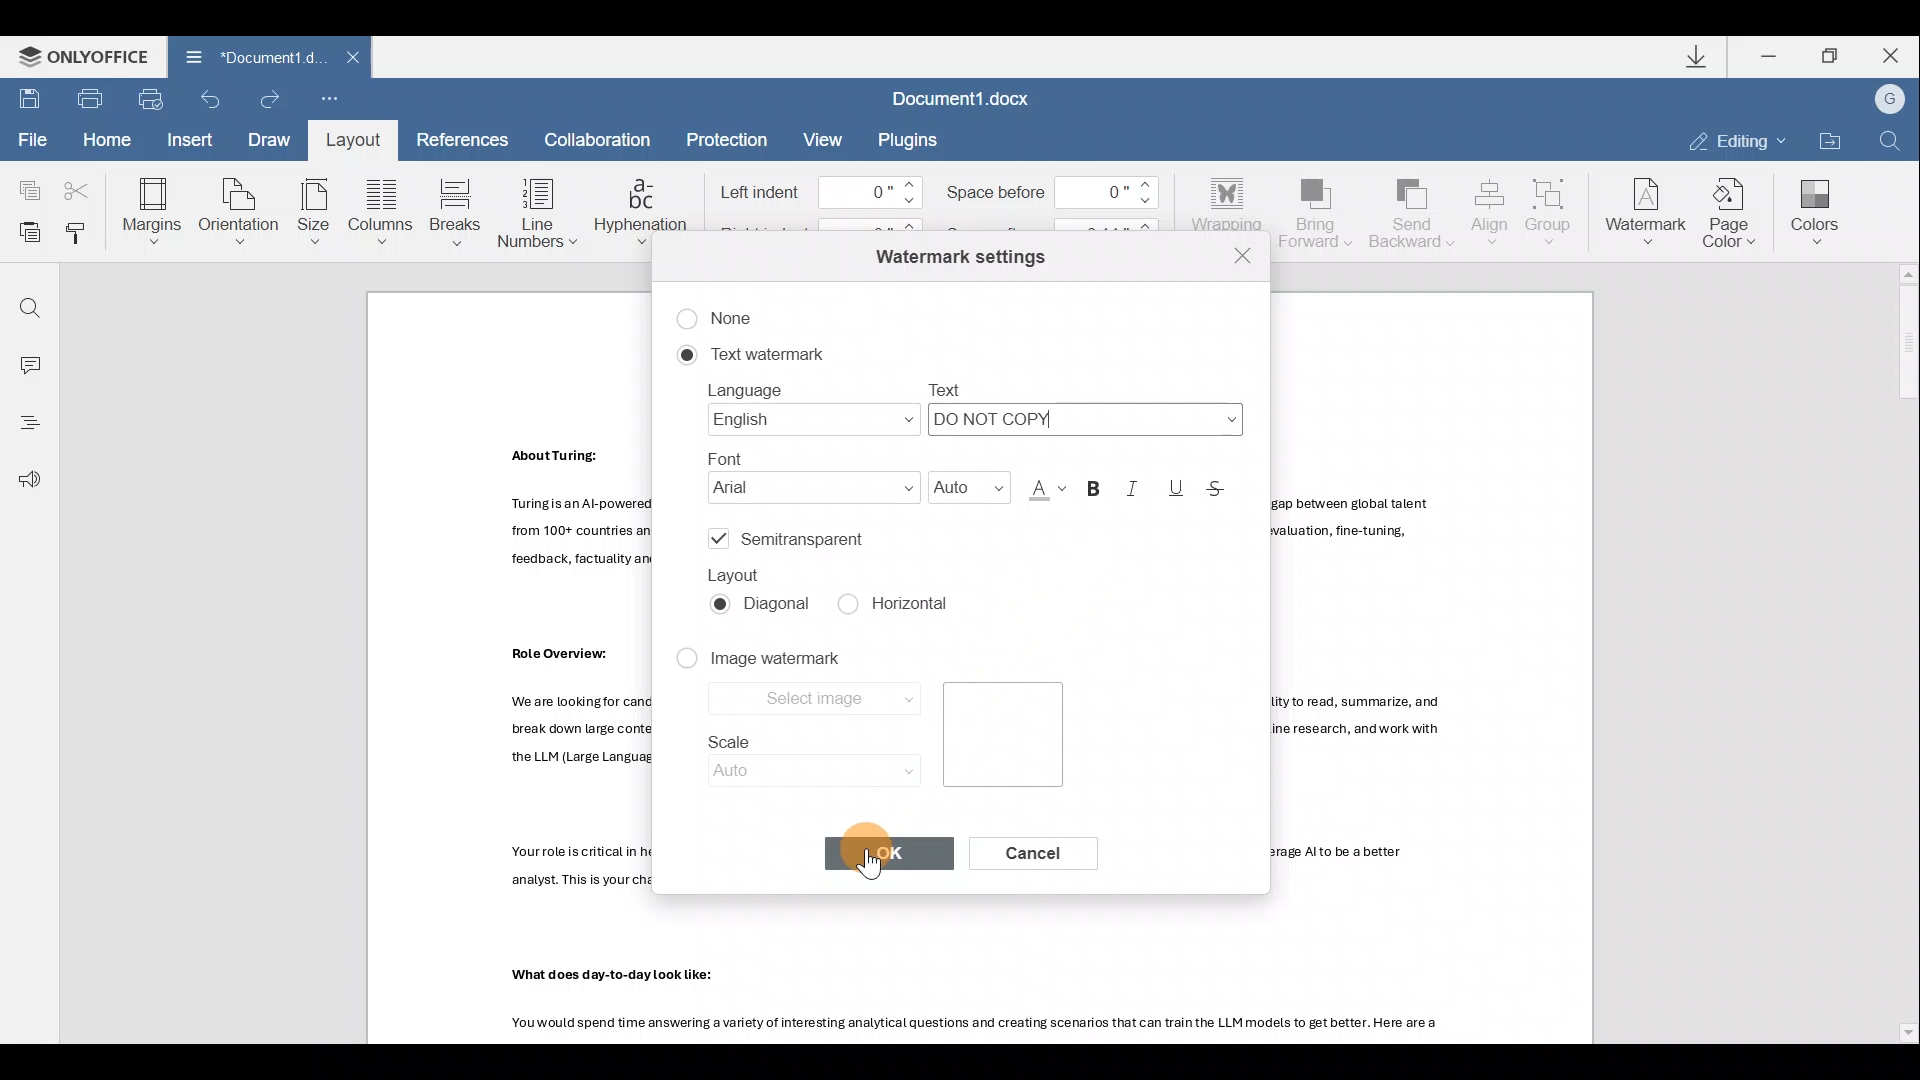 The width and height of the screenshot is (1920, 1080). I want to click on Close, so click(1243, 255).